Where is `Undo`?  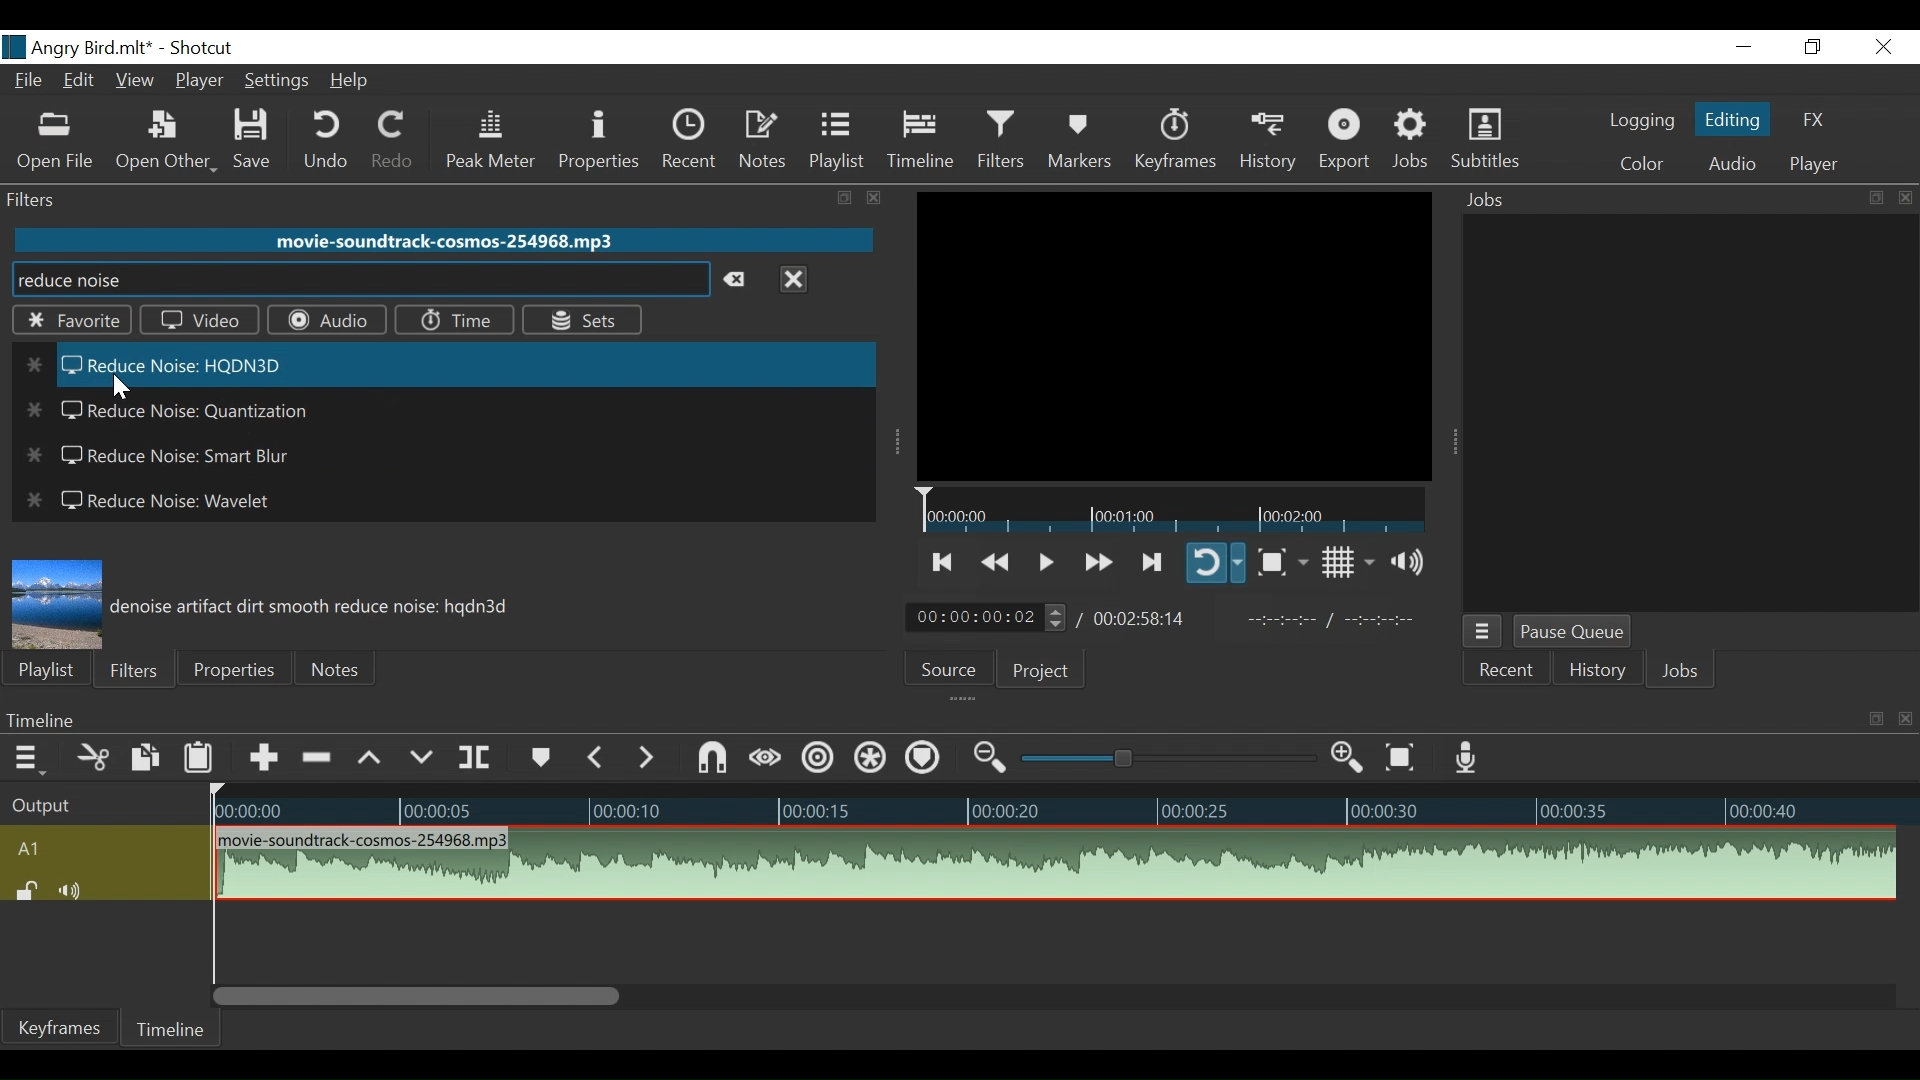 Undo is located at coordinates (326, 141).